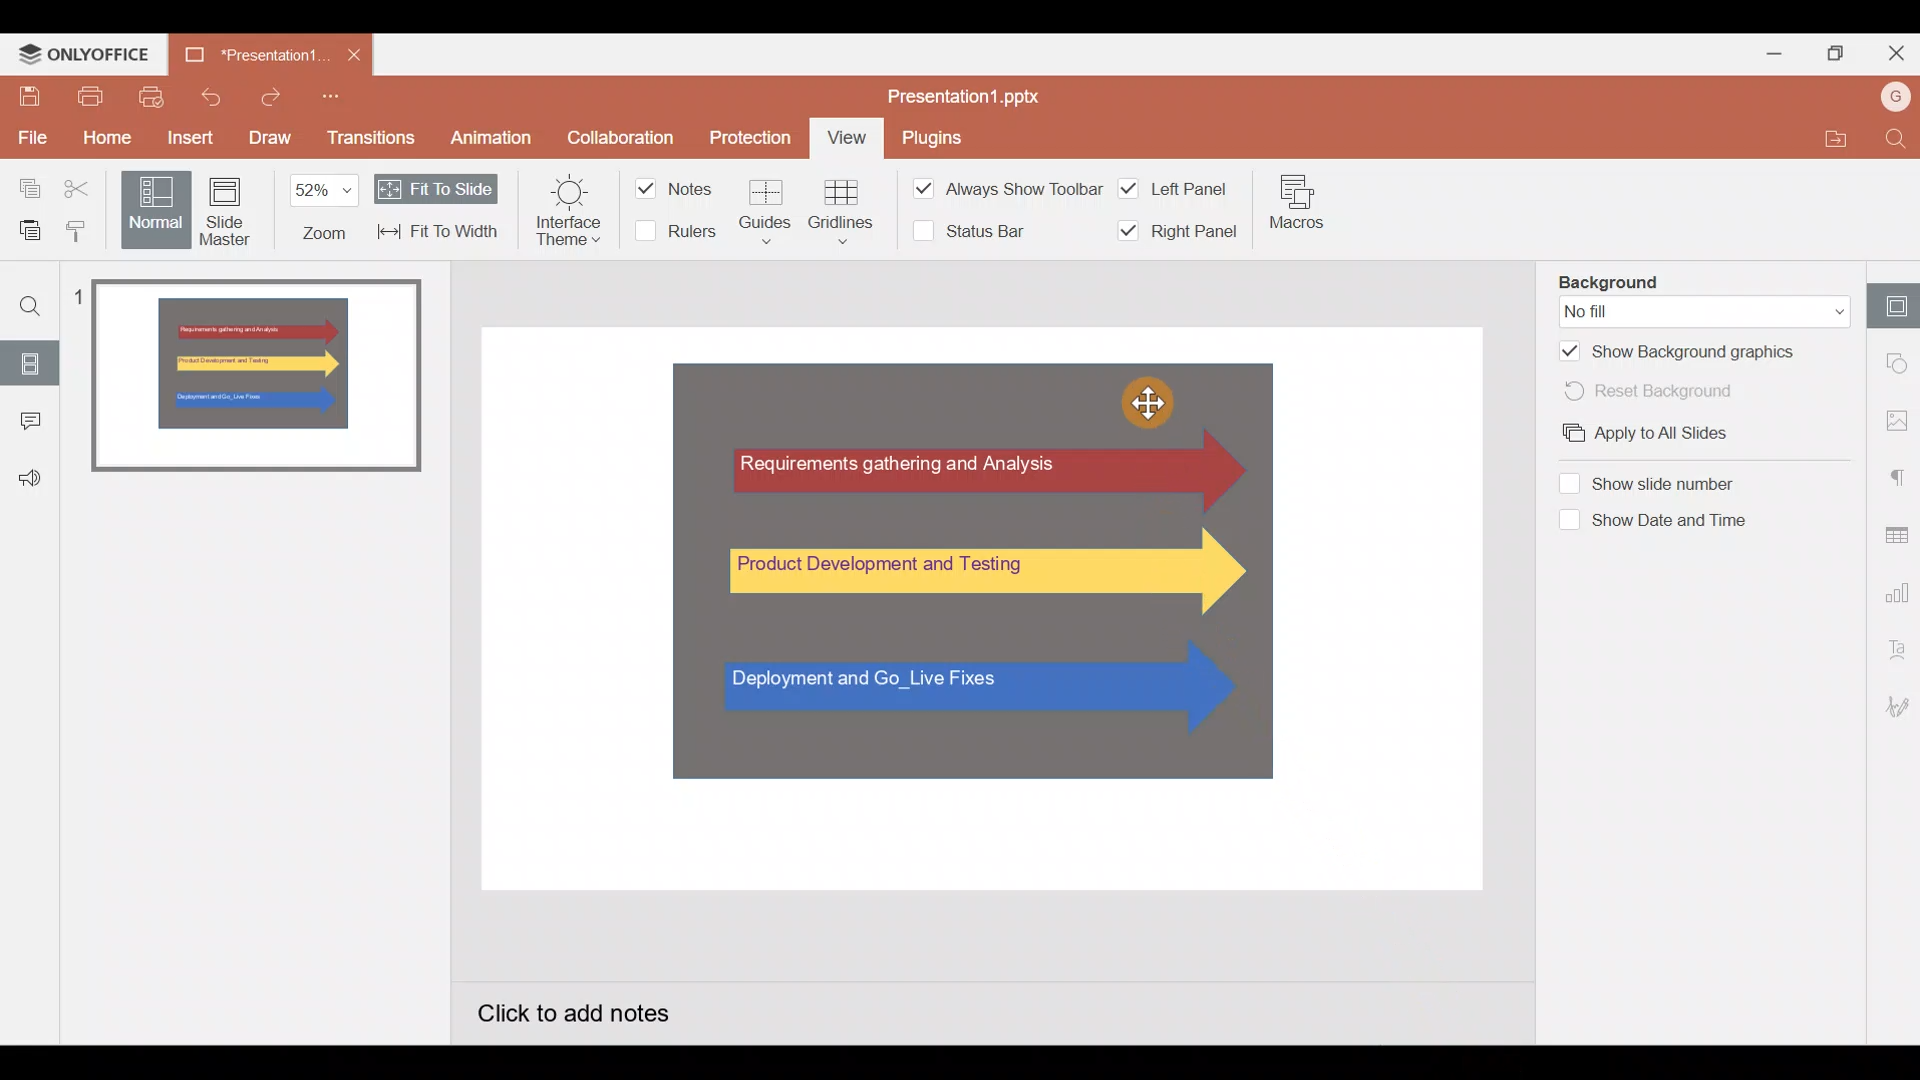  Describe the element at coordinates (331, 96) in the screenshot. I see `Customize quick access toolbar` at that location.